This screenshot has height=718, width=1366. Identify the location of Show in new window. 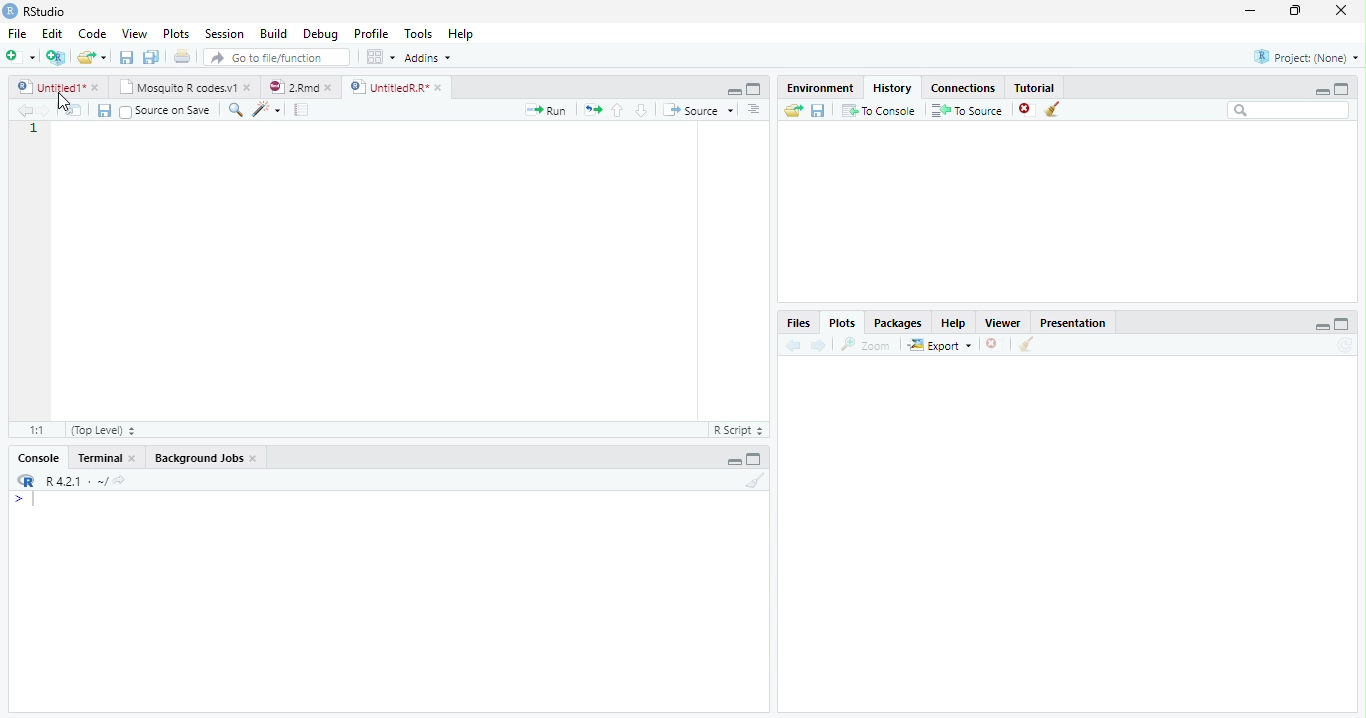
(73, 111).